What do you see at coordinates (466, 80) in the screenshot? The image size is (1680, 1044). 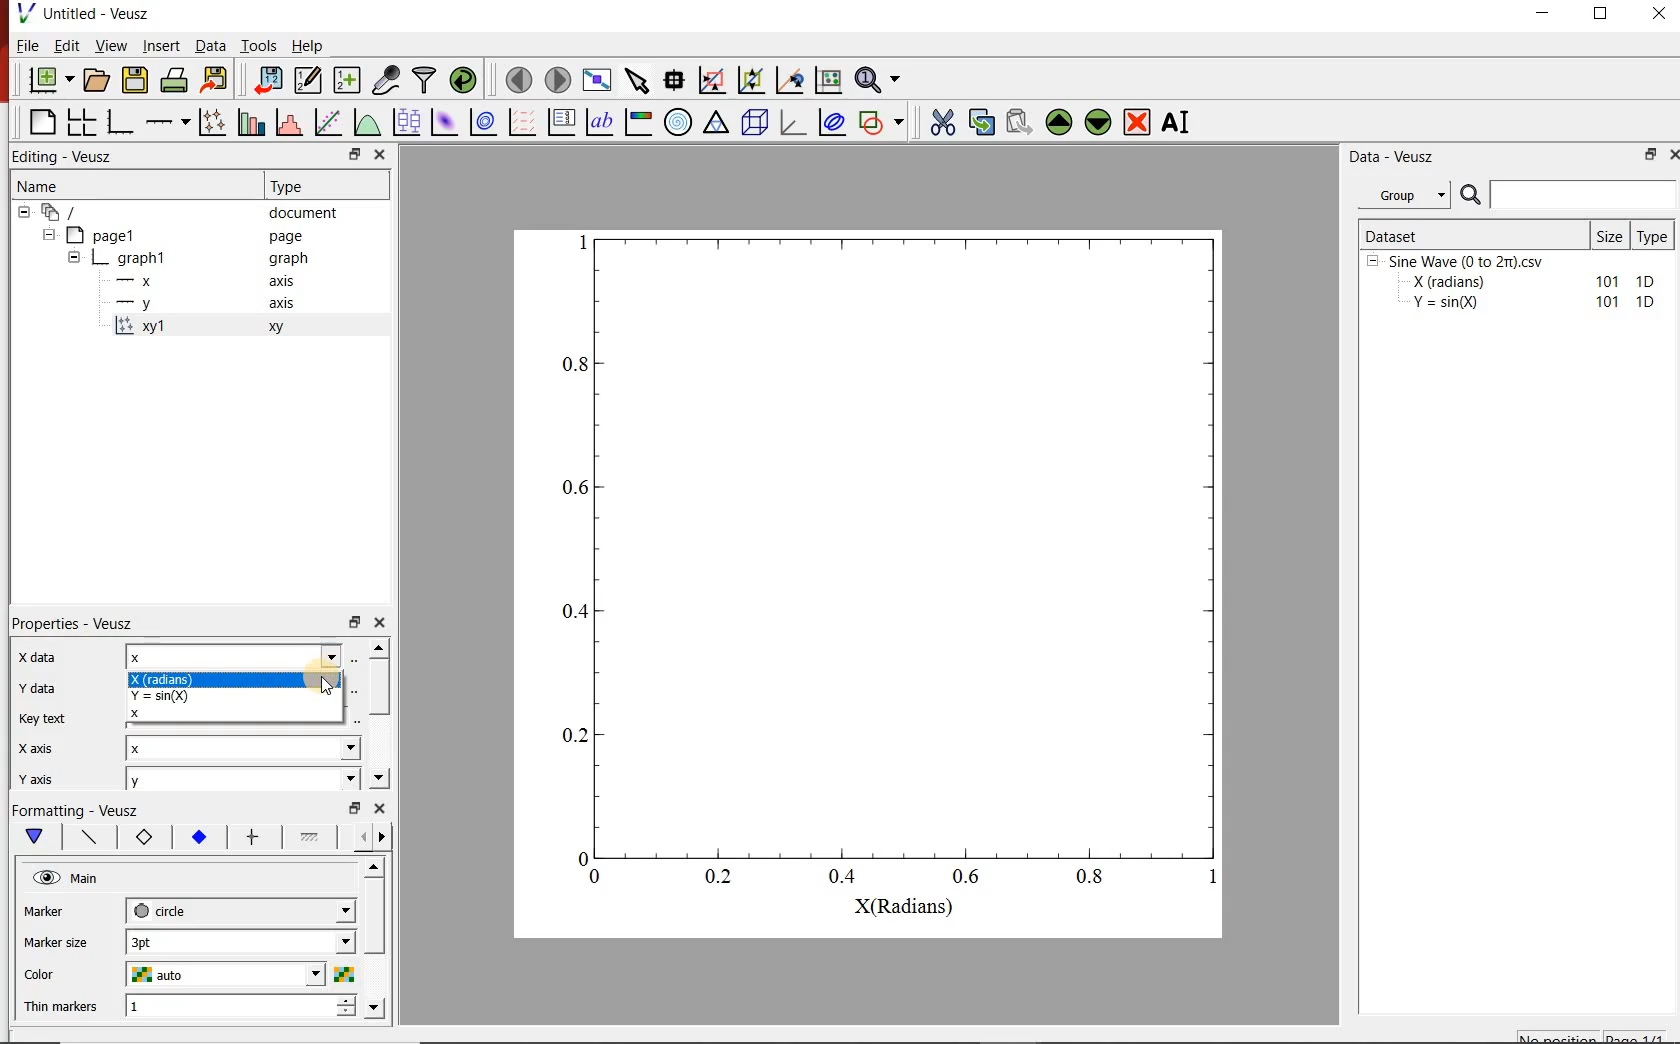 I see `reload linked datasets` at bounding box center [466, 80].